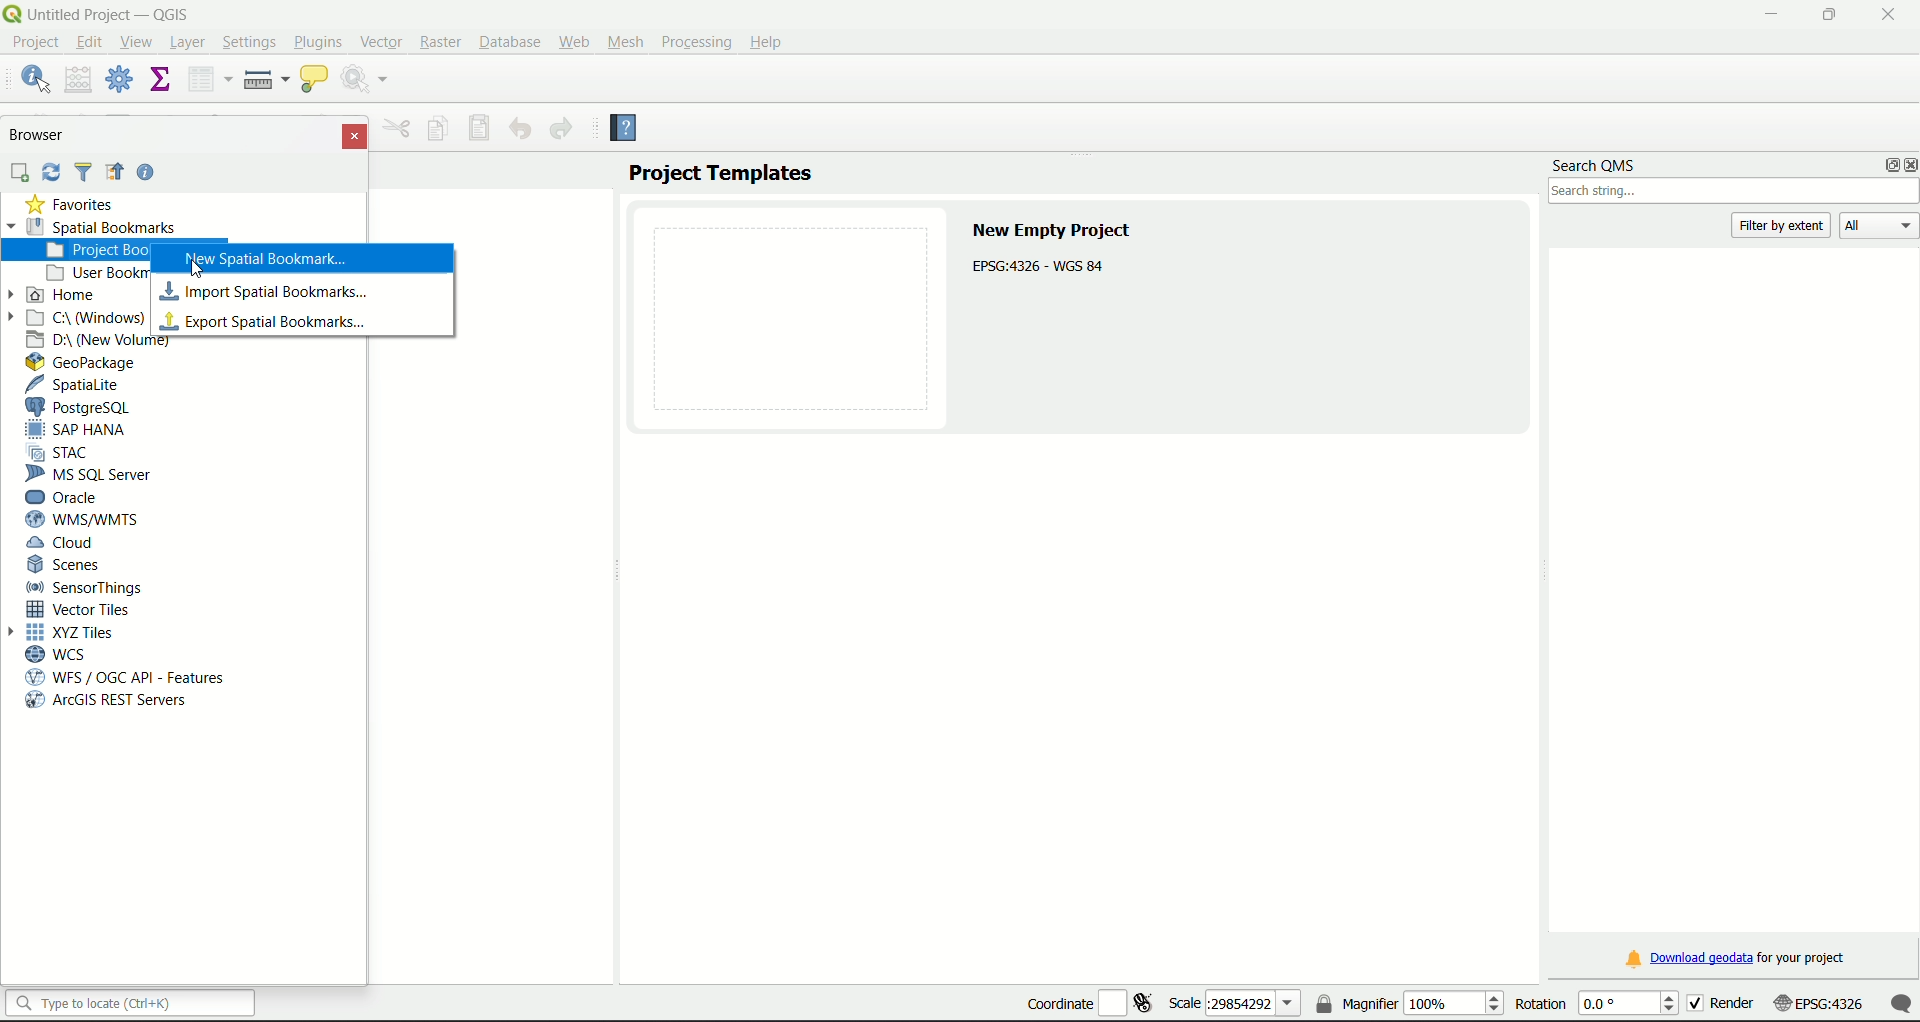 This screenshot has height=1022, width=1920. What do you see at coordinates (188, 44) in the screenshot?
I see `Layer` at bounding box center [188, 44].